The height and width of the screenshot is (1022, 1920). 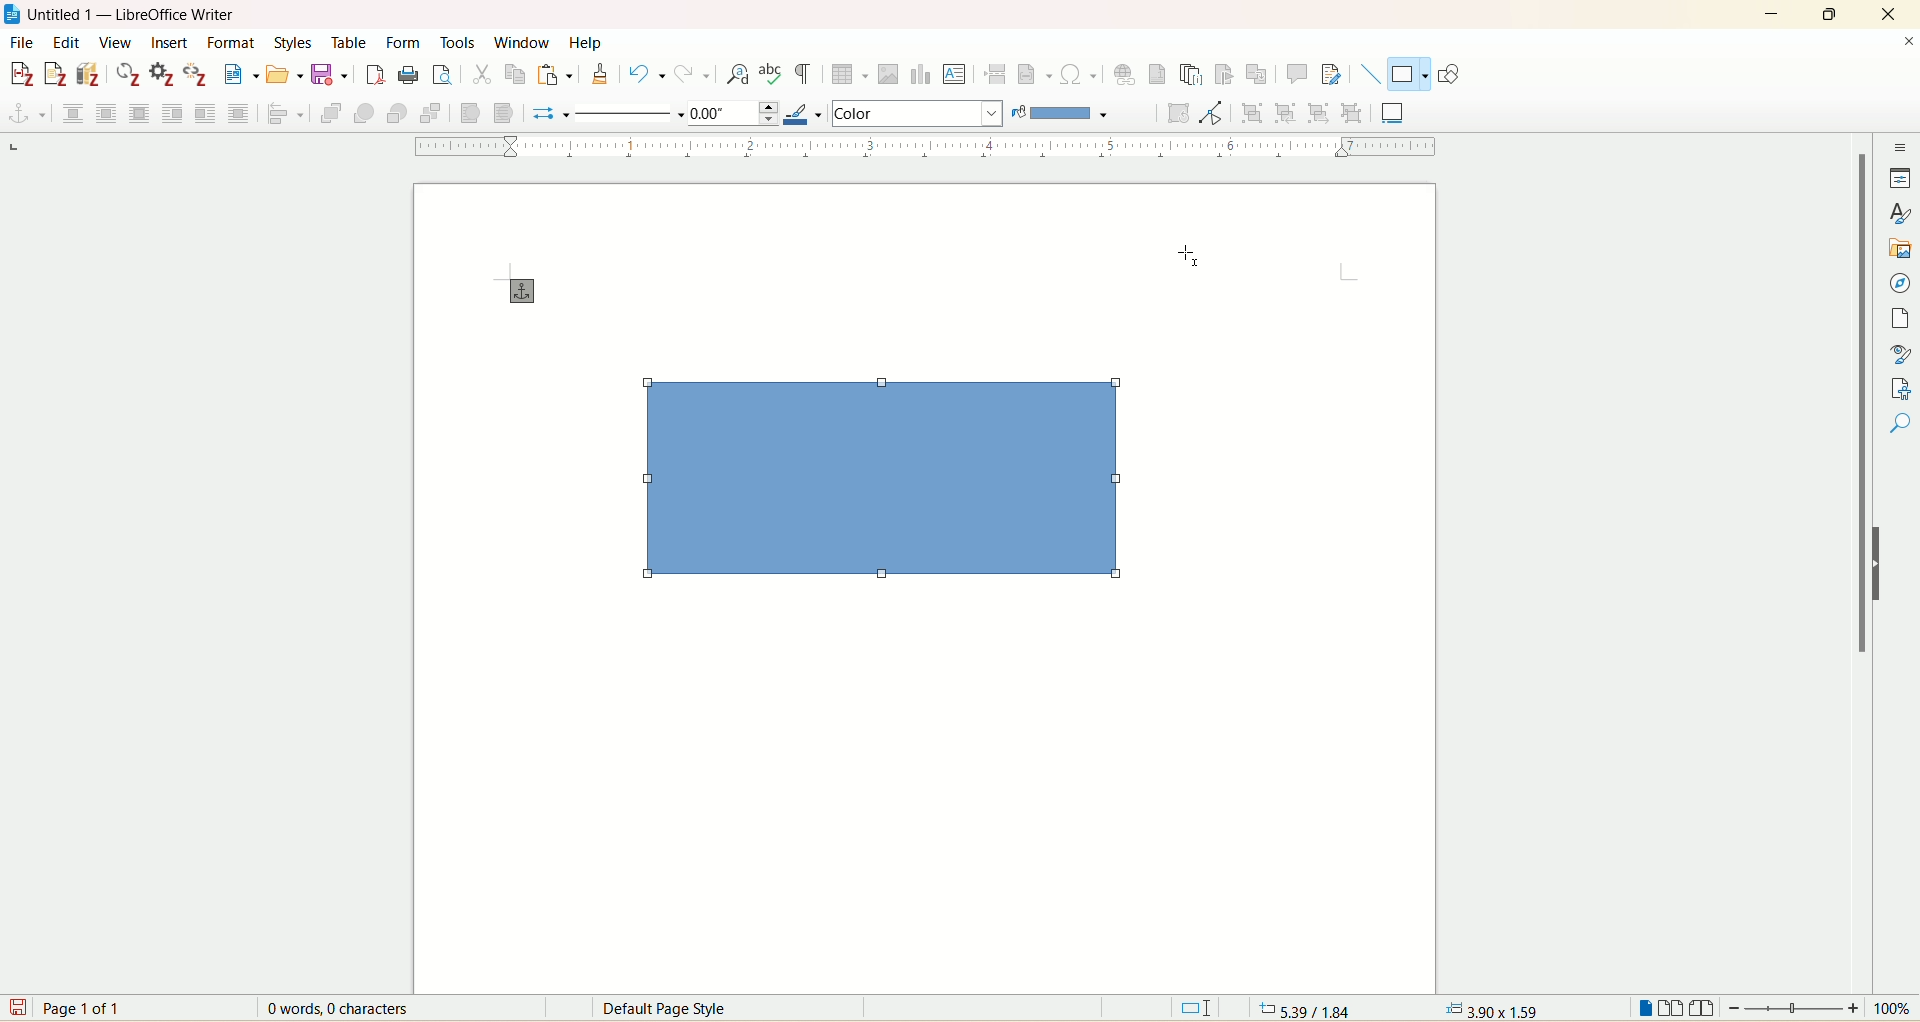 I want to click on hide, so click(x=1885, y=563).